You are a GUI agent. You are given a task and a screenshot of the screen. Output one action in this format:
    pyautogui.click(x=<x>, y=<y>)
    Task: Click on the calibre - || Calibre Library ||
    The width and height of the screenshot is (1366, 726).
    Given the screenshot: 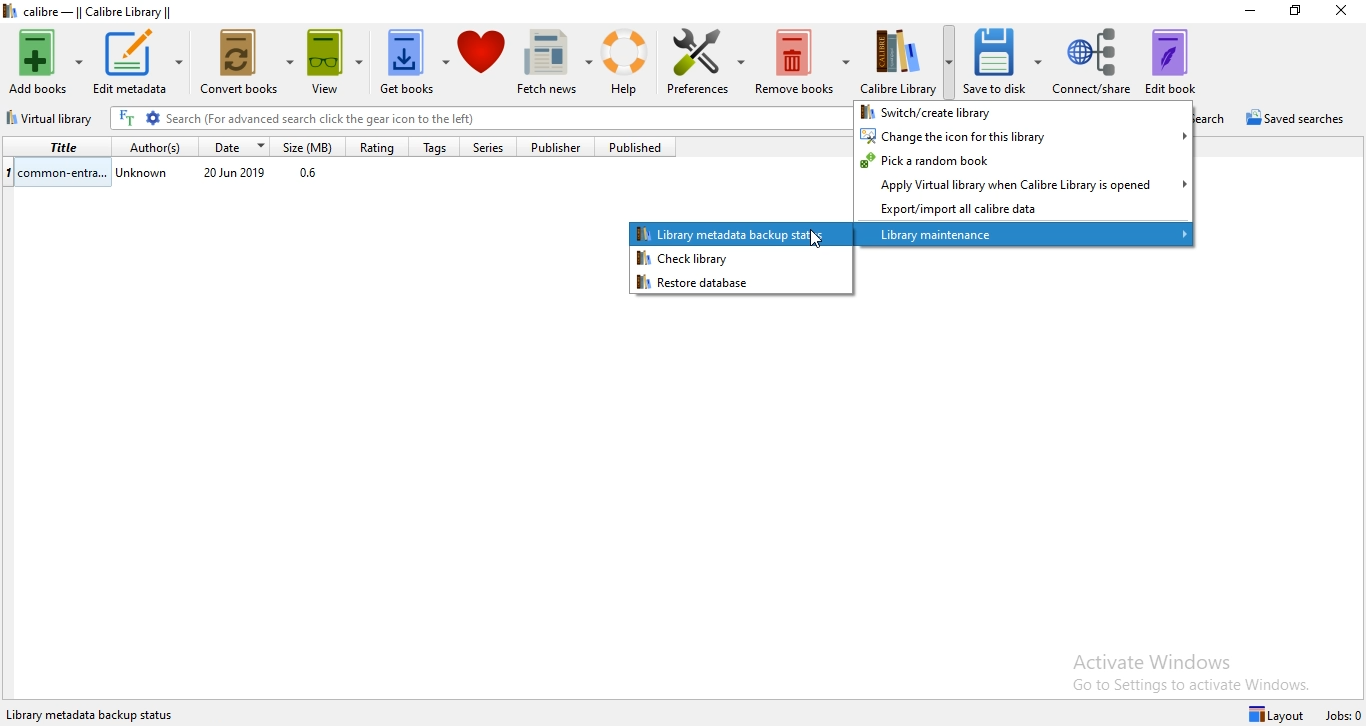 What is the action you would take?
    pyautogui.click(x=112, y=11)
    